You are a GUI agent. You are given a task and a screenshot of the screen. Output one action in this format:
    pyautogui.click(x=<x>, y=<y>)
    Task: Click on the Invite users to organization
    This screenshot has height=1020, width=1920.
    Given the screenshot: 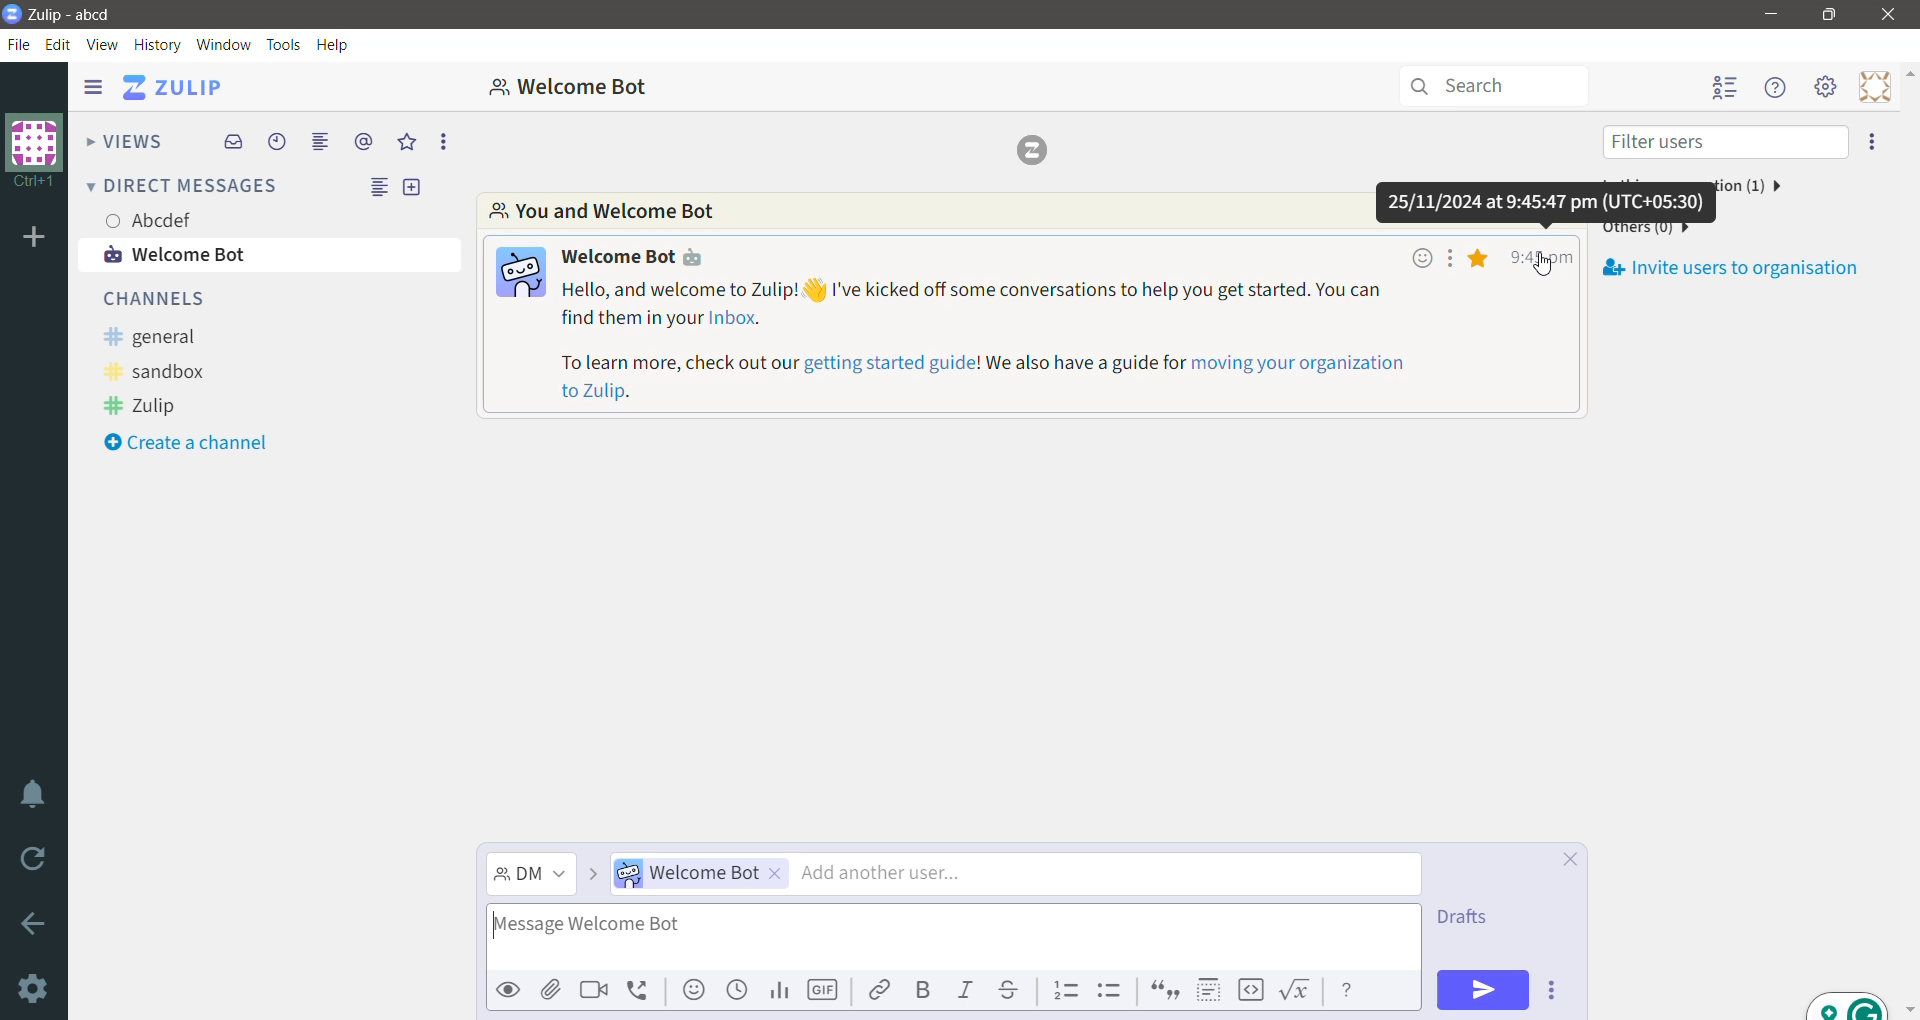 What is the action you would take?
    pyautogui.click(x=1733, y=262)
    